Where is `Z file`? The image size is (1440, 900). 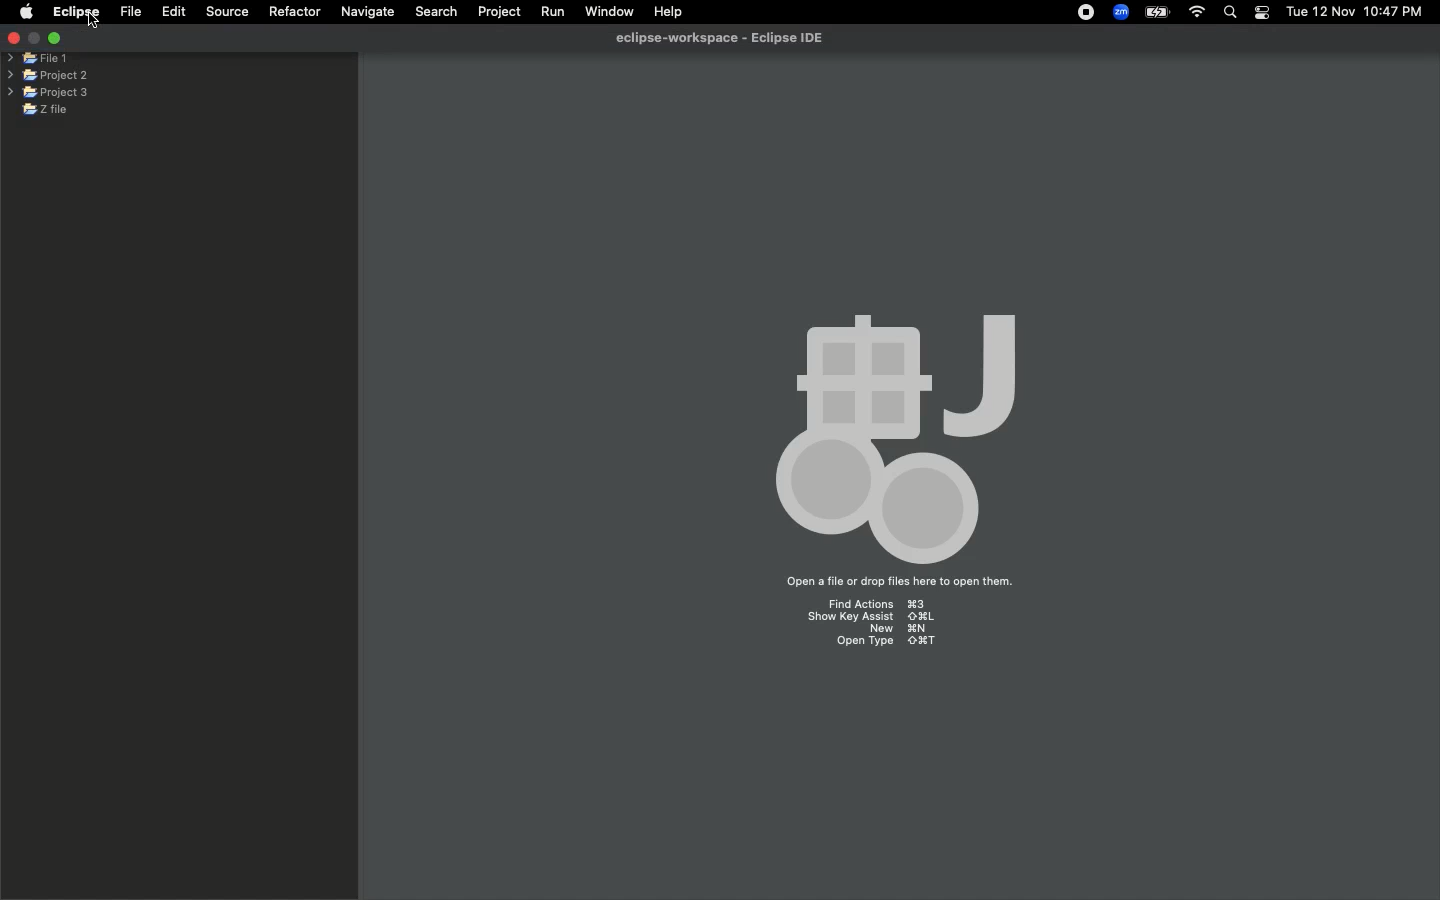 Z file is located at coordinates (58, 109).